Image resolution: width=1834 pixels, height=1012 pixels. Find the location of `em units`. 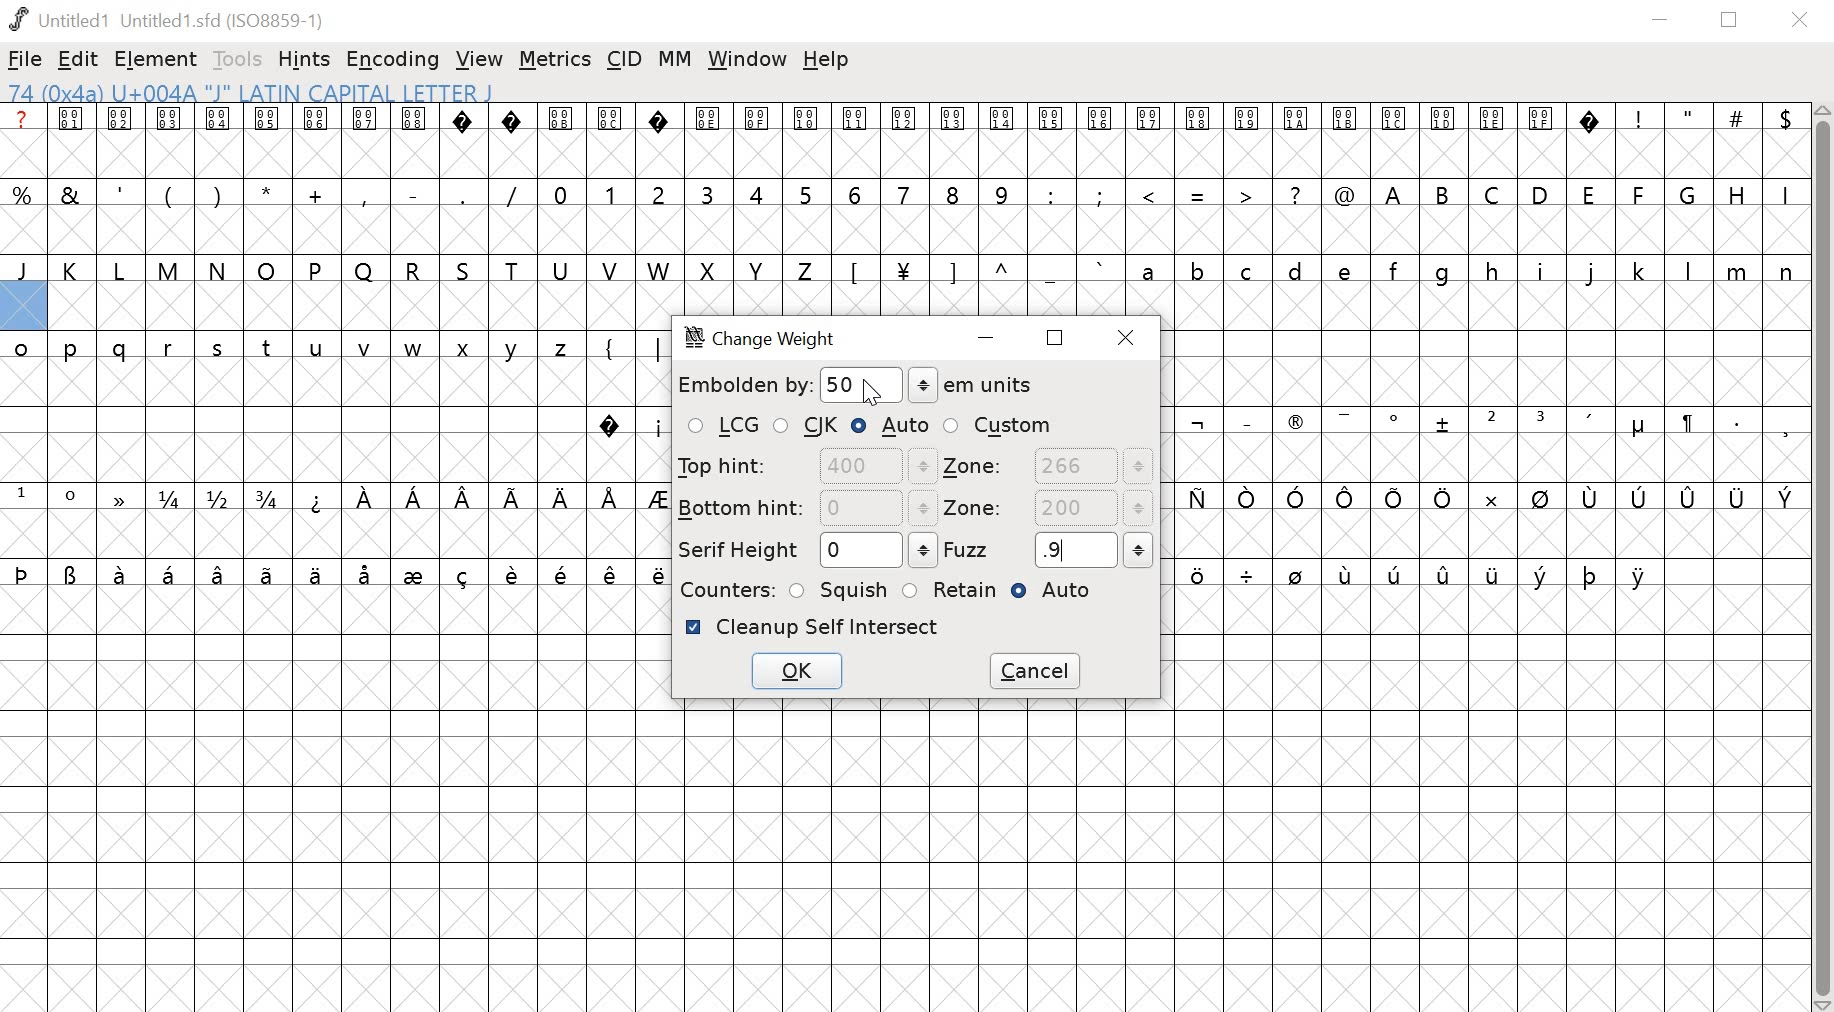

em units is located at coordinates (972, 385).